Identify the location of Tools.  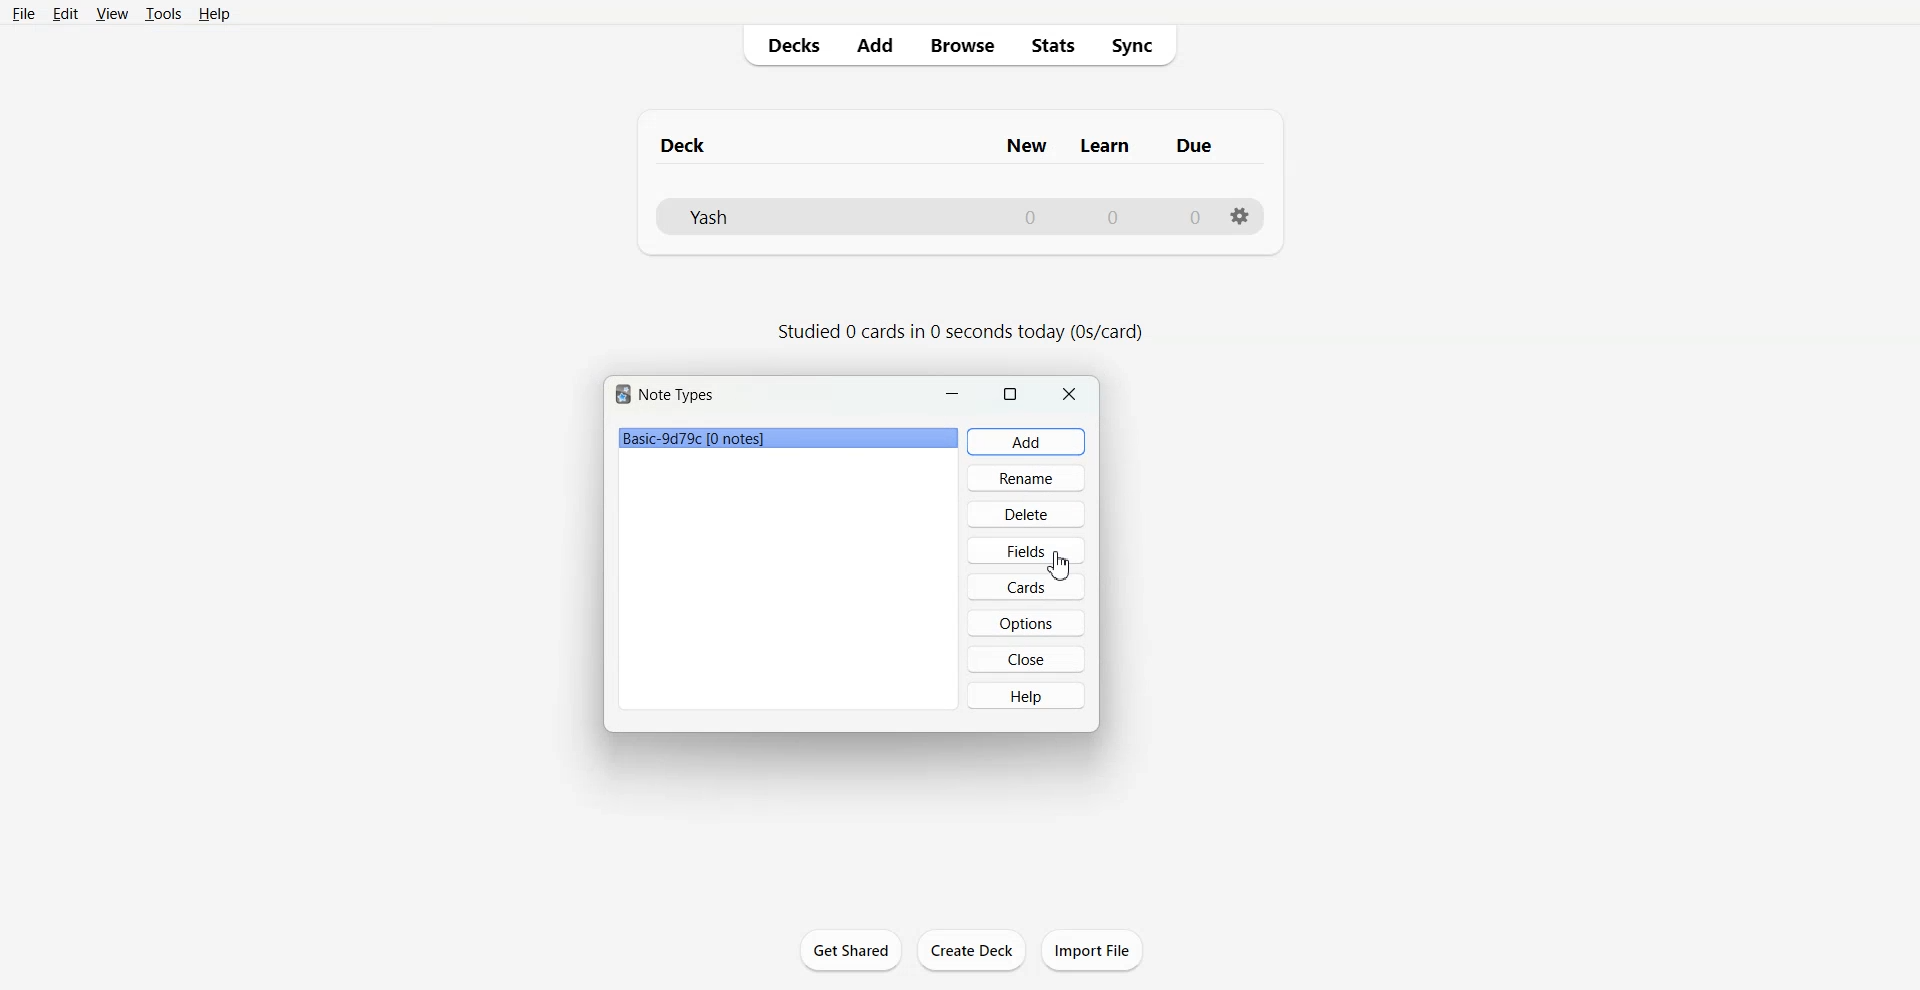
(163, 13).